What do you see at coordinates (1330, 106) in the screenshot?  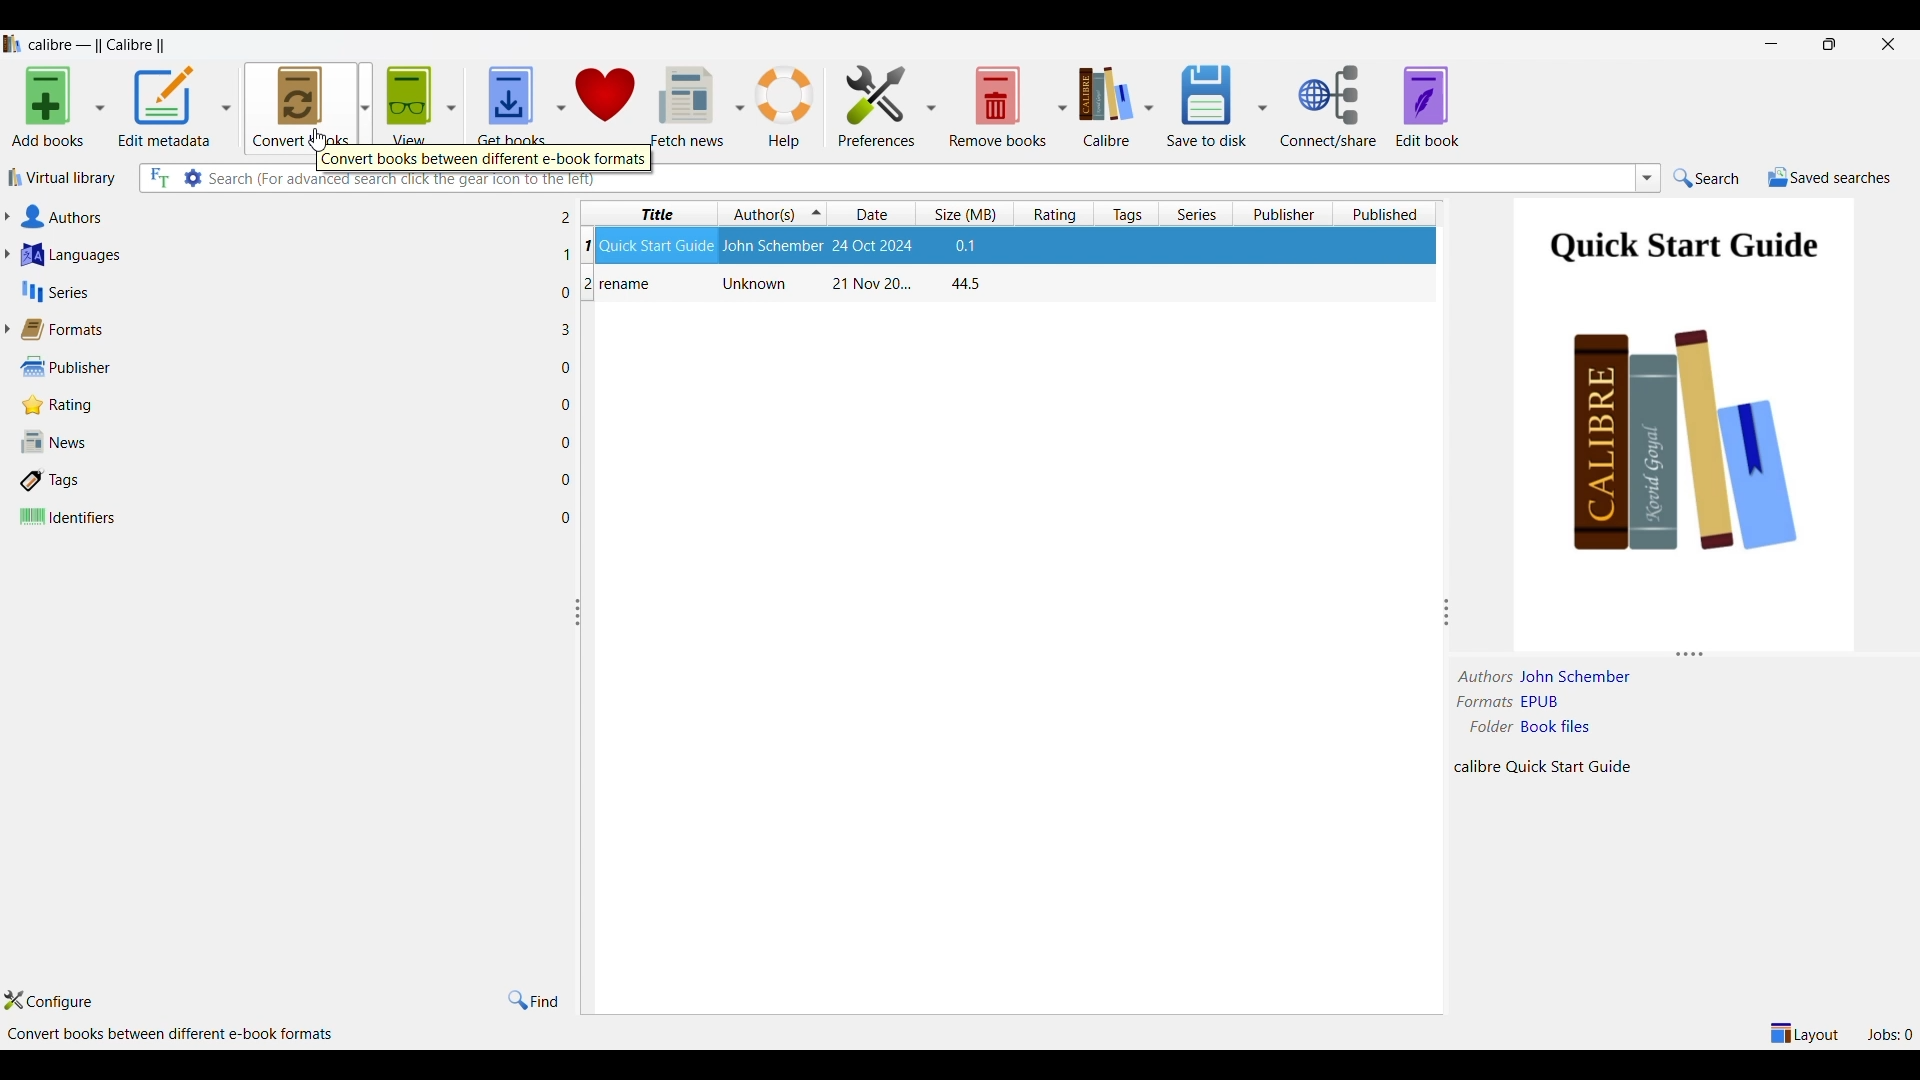 I see `Connect share` at bounding box center [1330, 106].